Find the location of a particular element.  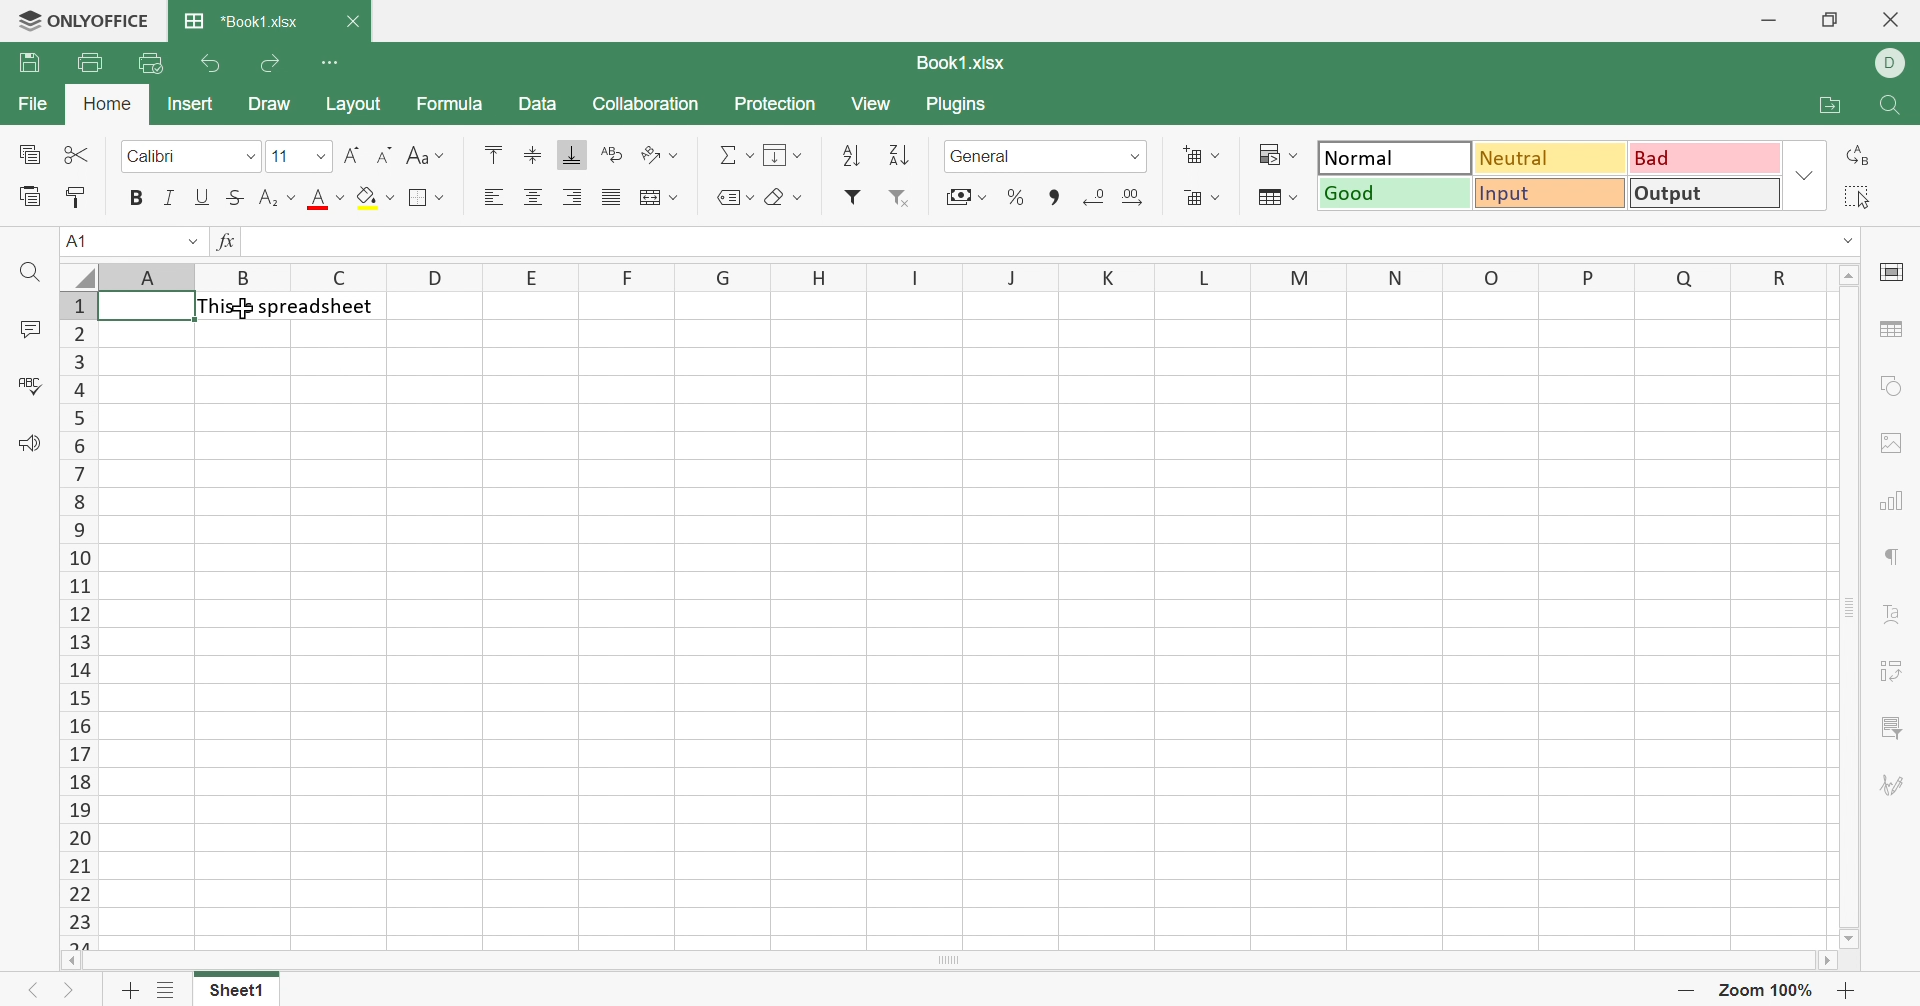

Drop Down is located at coordinates (1135, 155).